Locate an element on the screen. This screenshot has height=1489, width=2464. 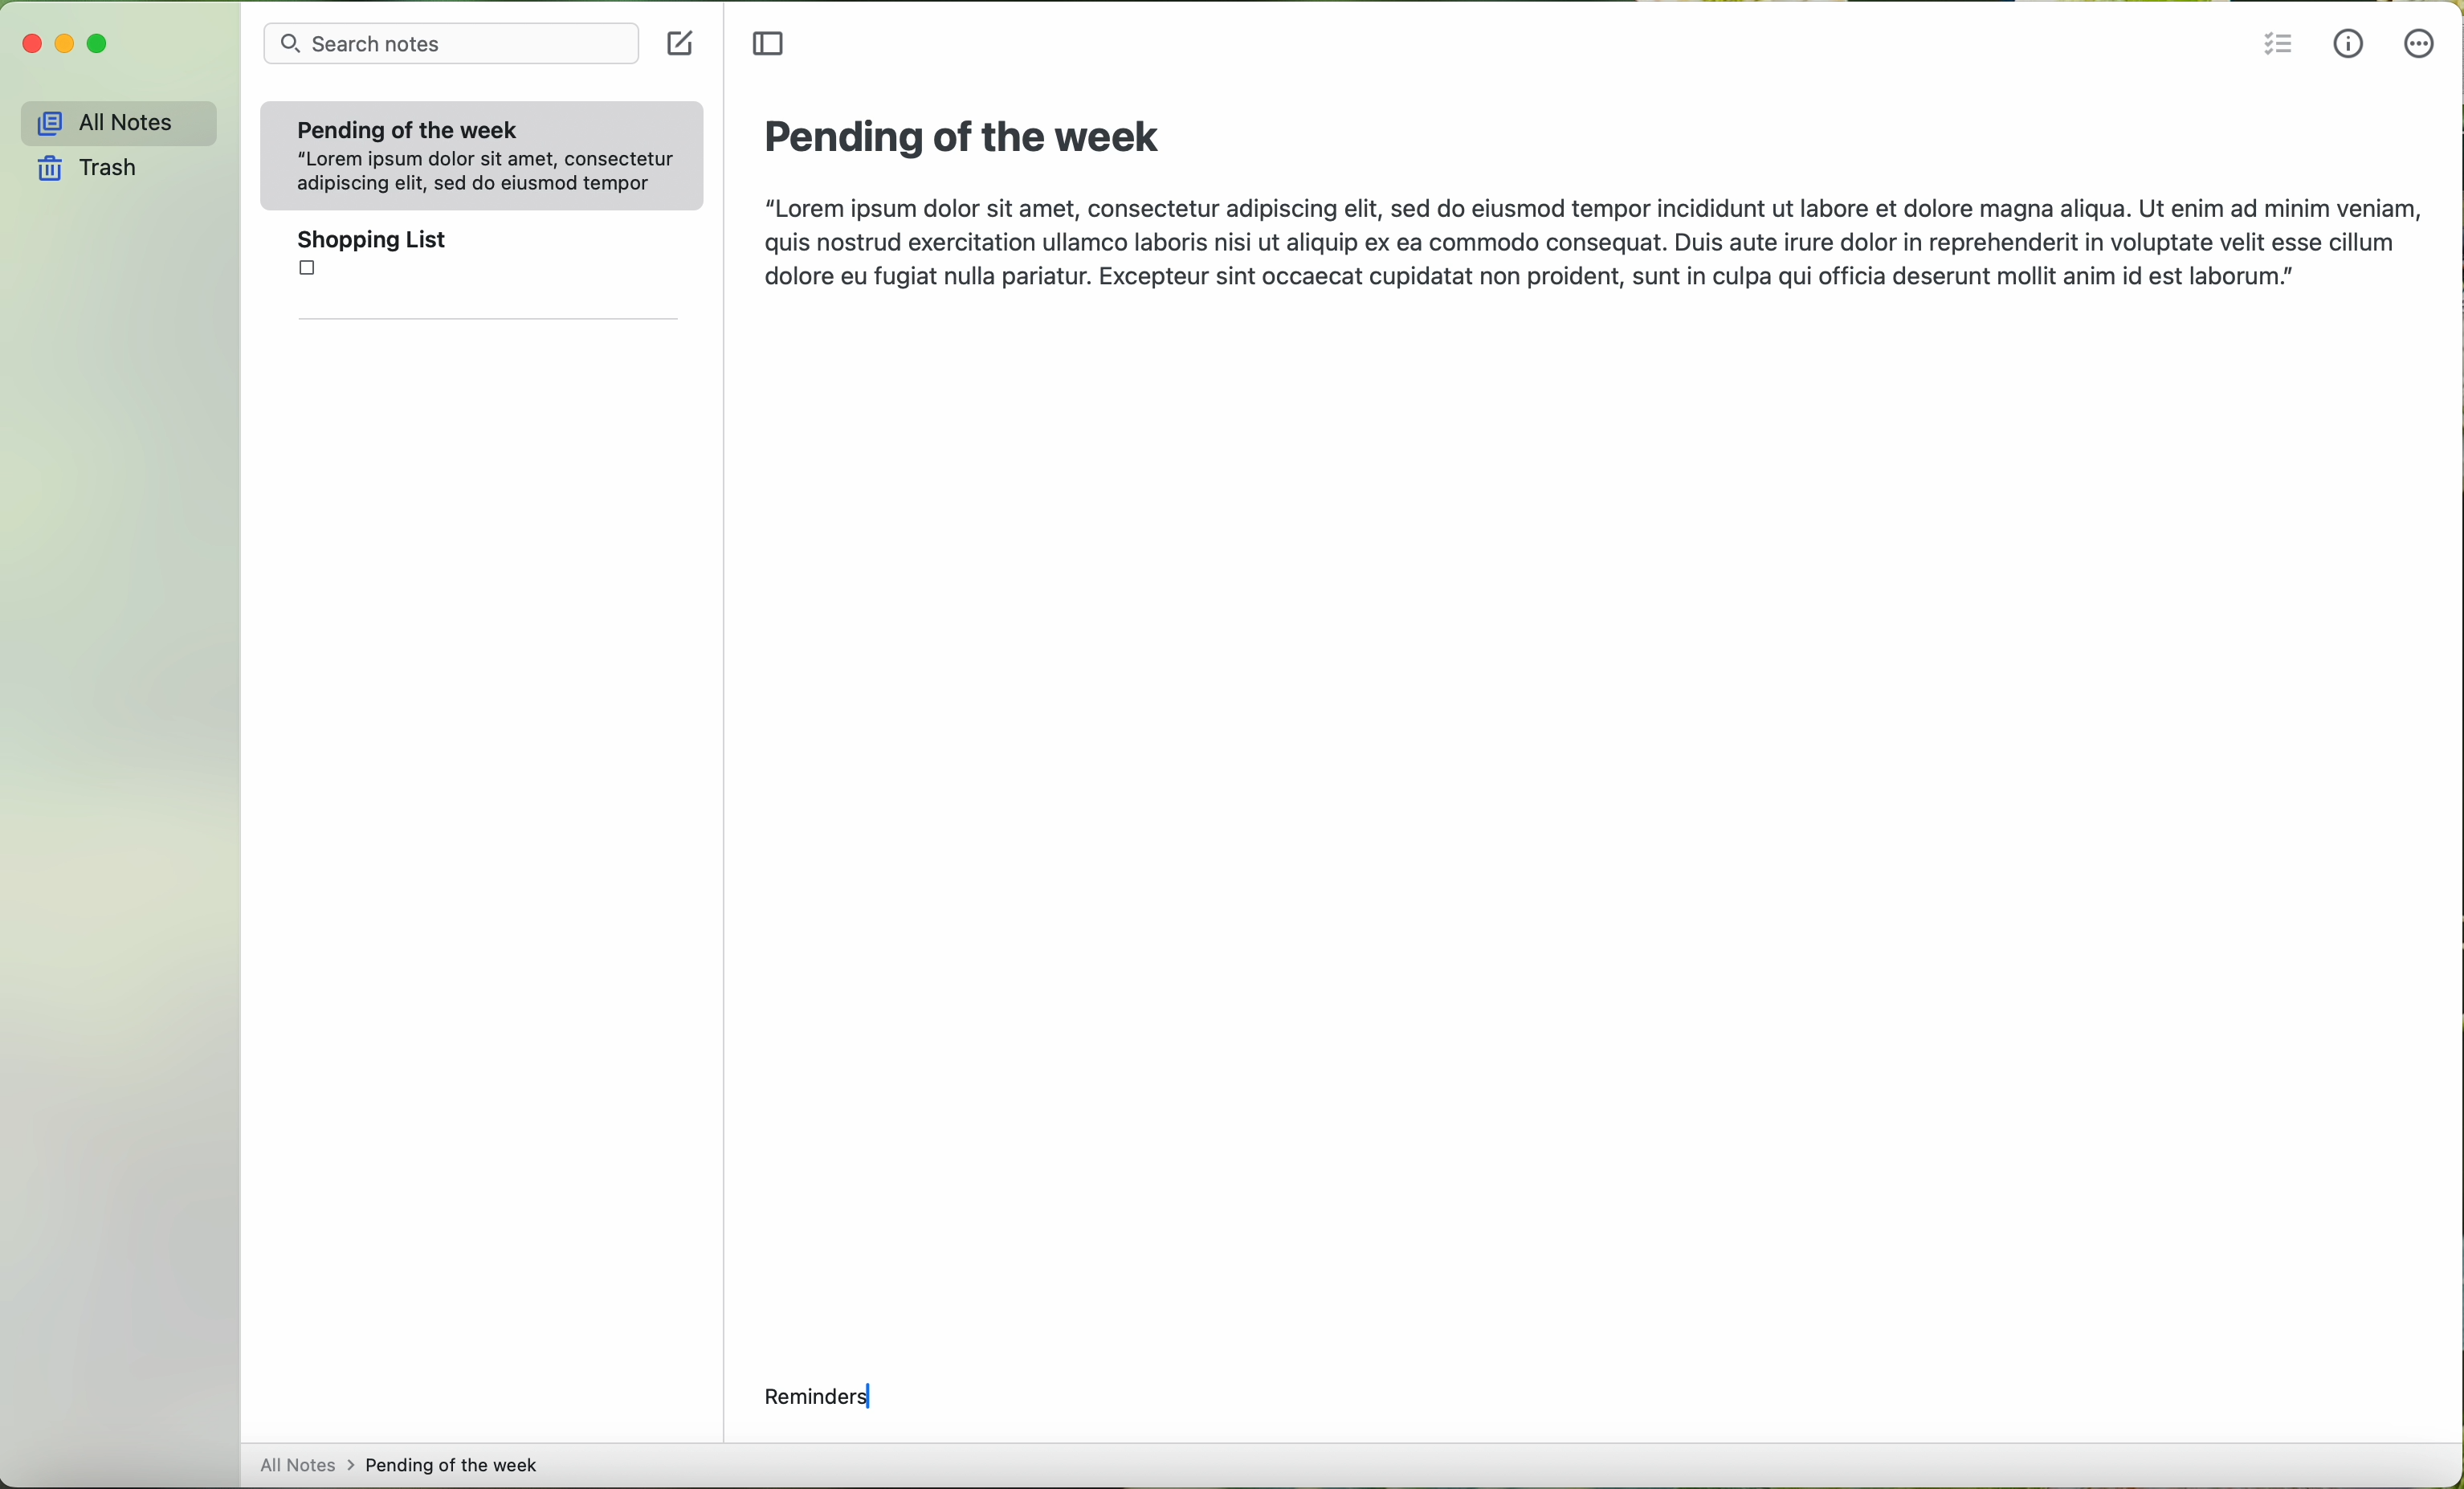
close program is located at coordinates (28, 44).